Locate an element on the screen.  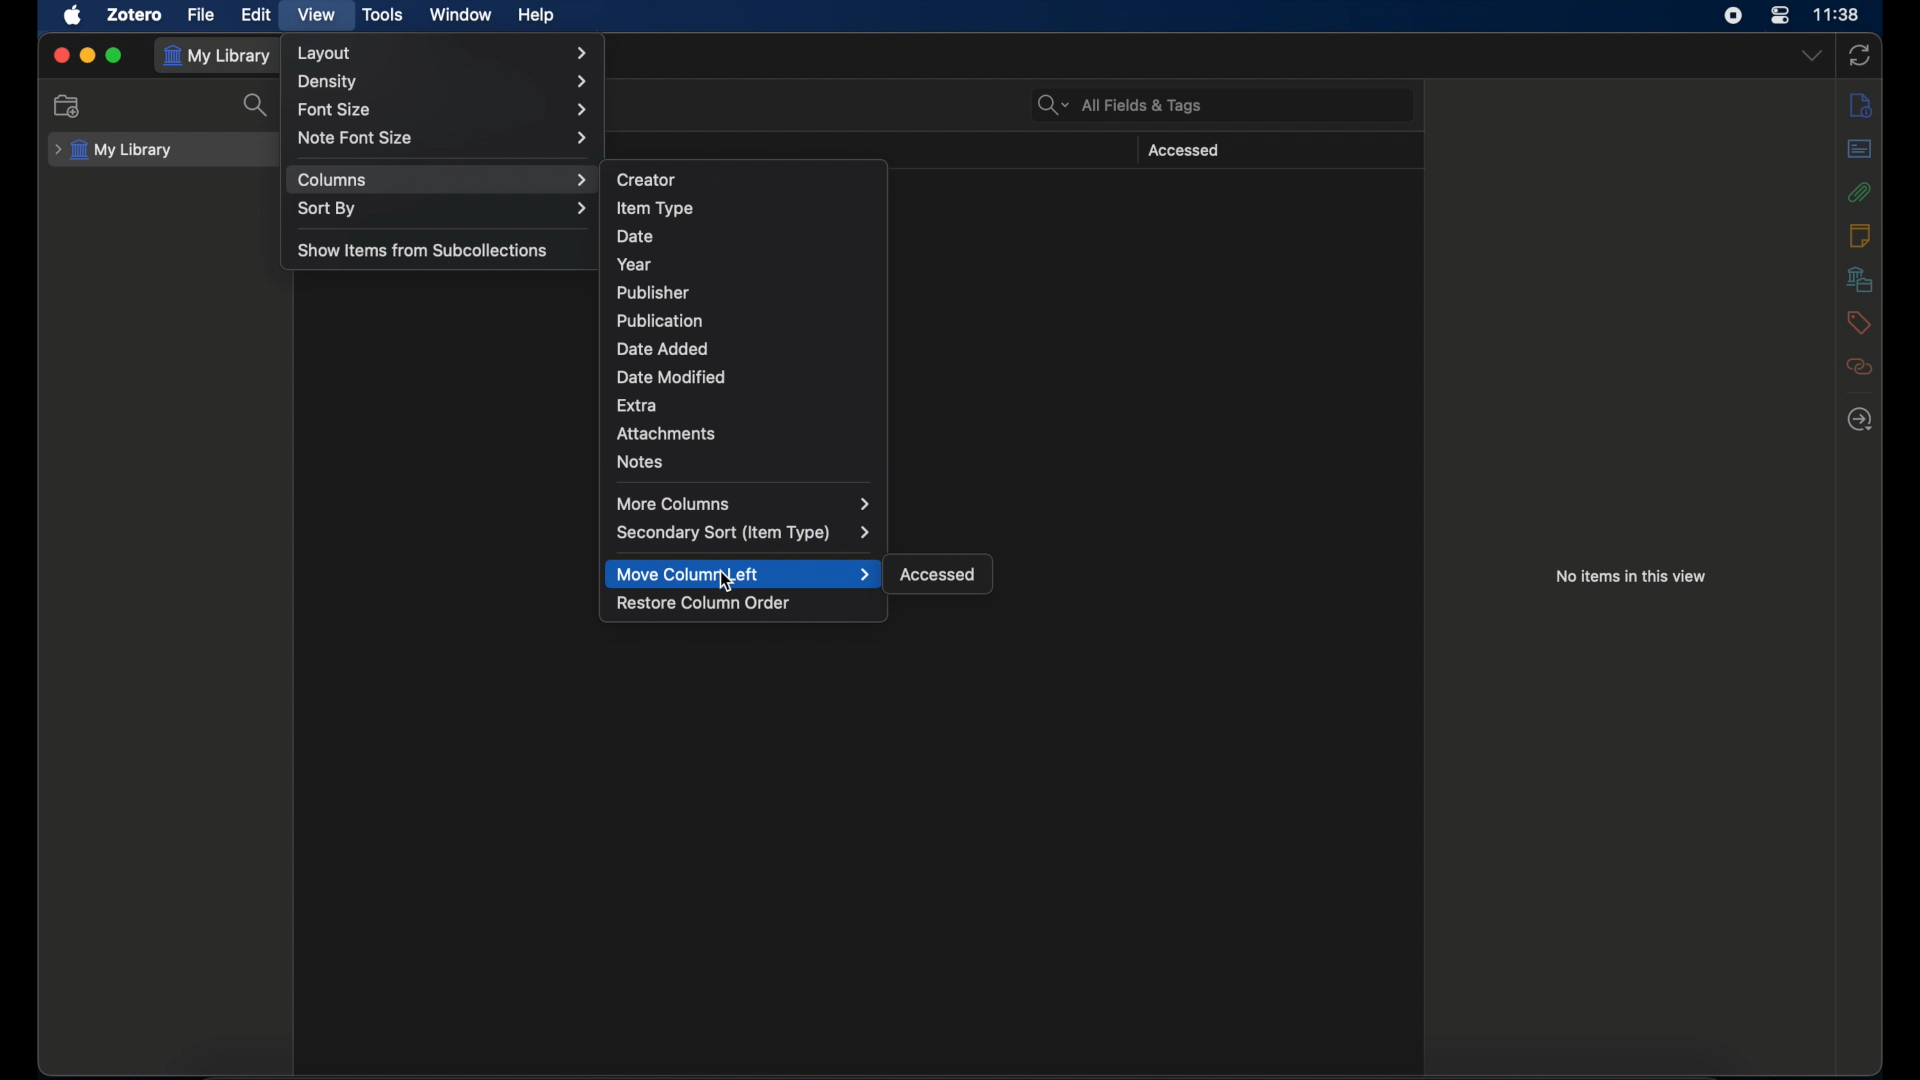
view is located at coordinates (316, 15).